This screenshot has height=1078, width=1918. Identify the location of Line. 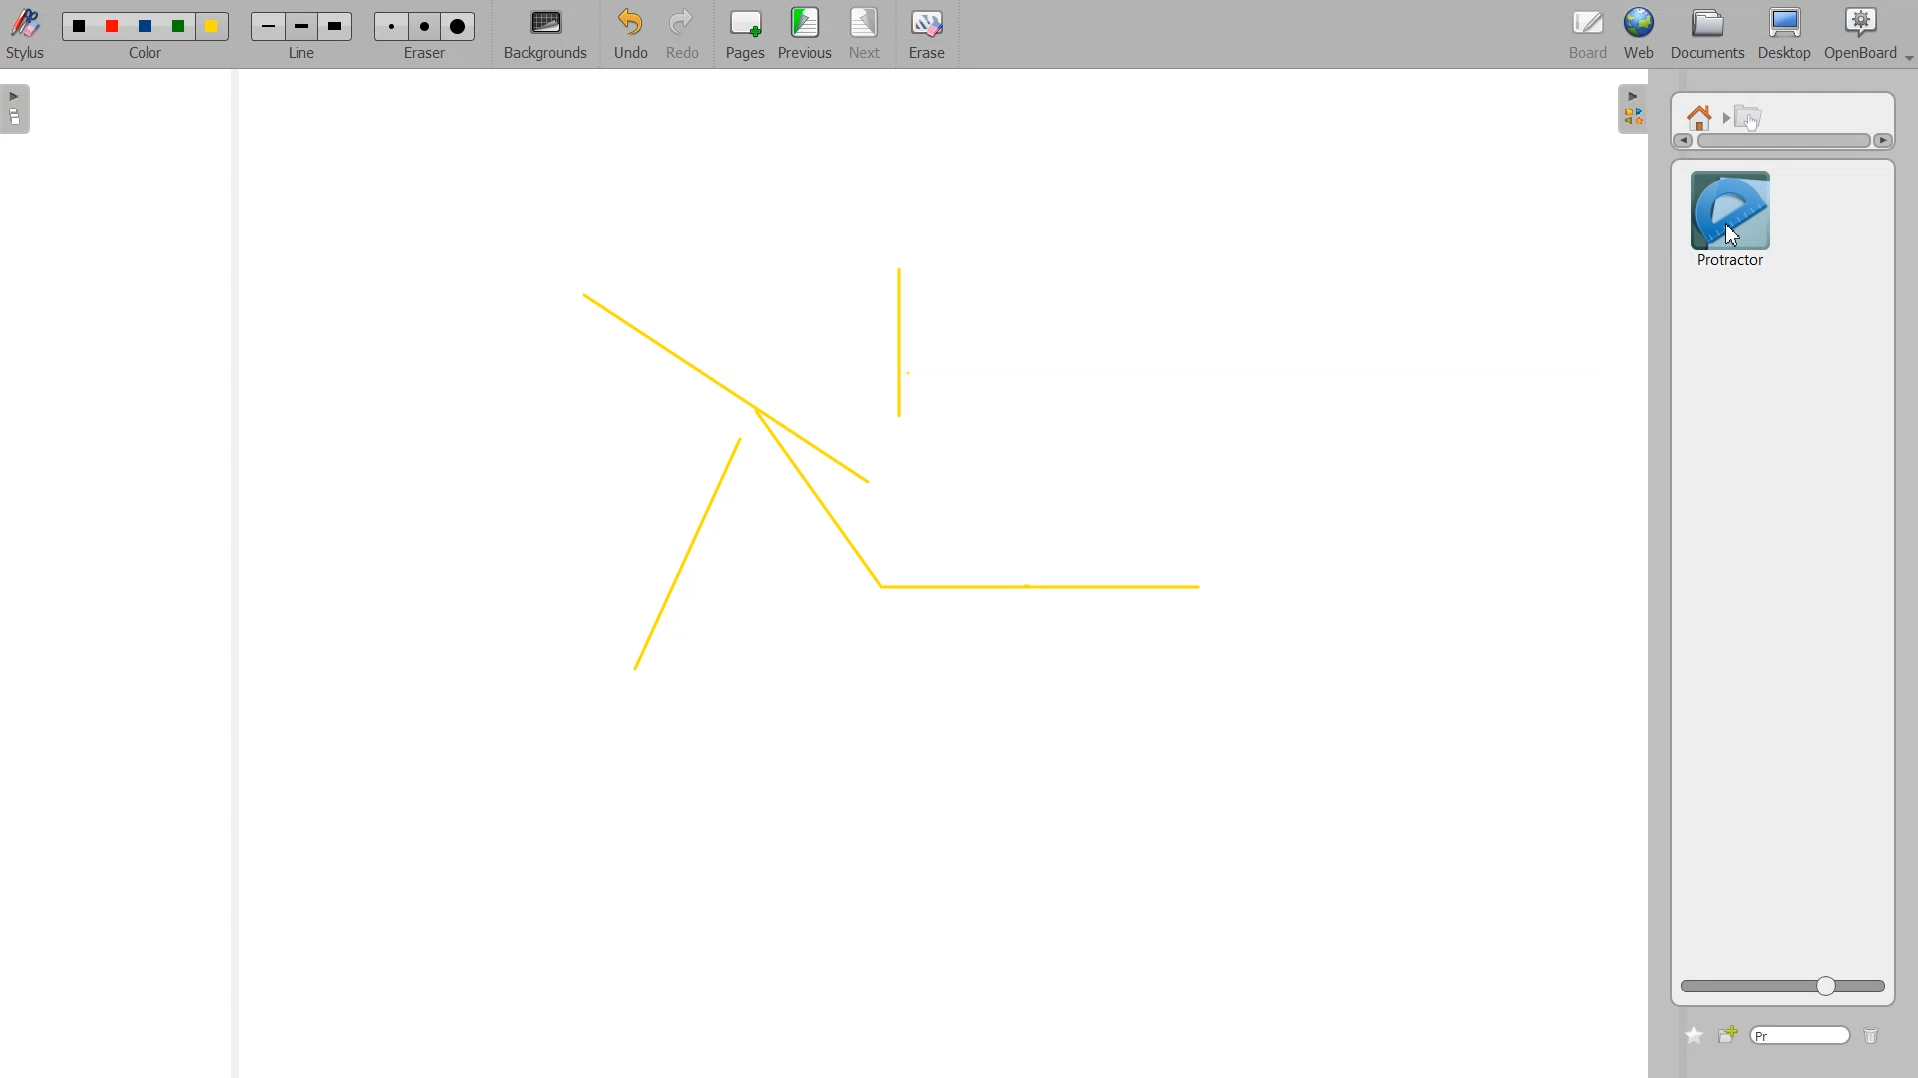
(302, 26).